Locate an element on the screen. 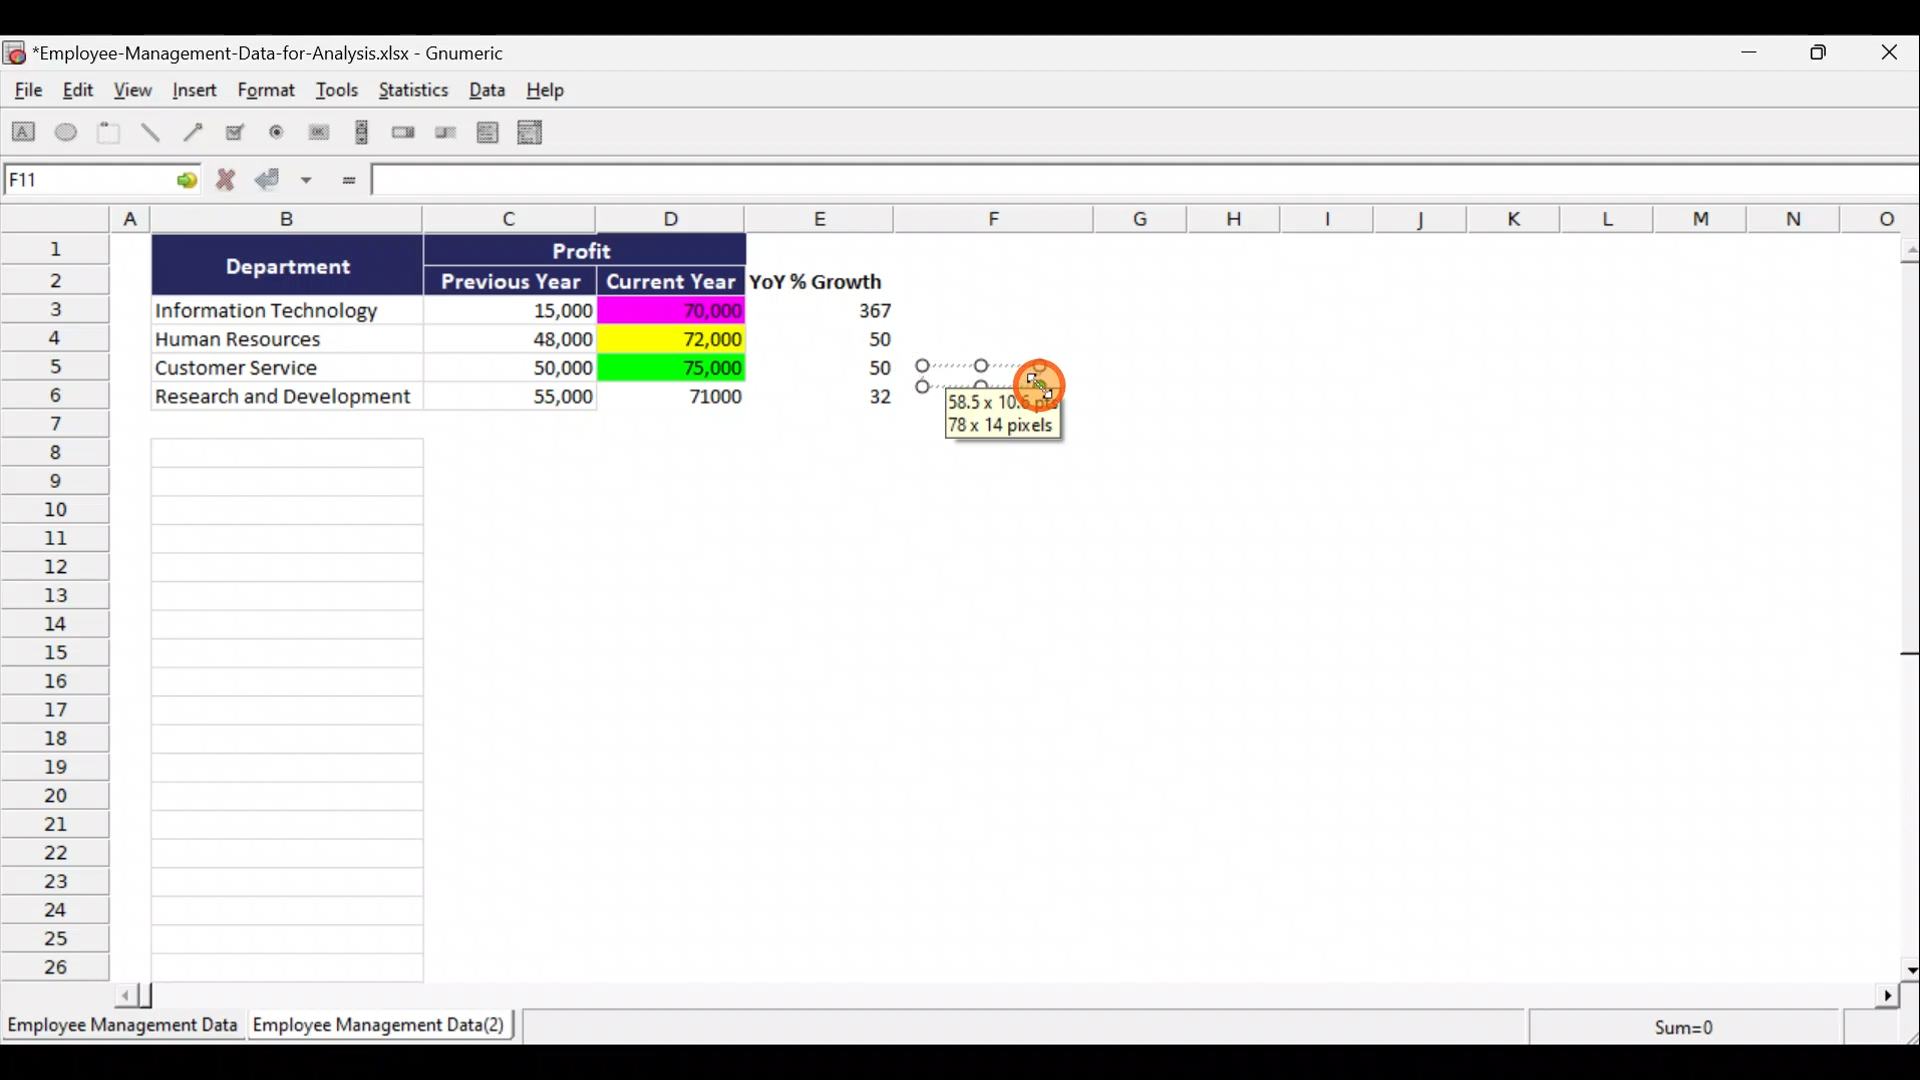 The height and width of the screenshot is (1080, 1920). resize handle is located at coordinates (992, 375).